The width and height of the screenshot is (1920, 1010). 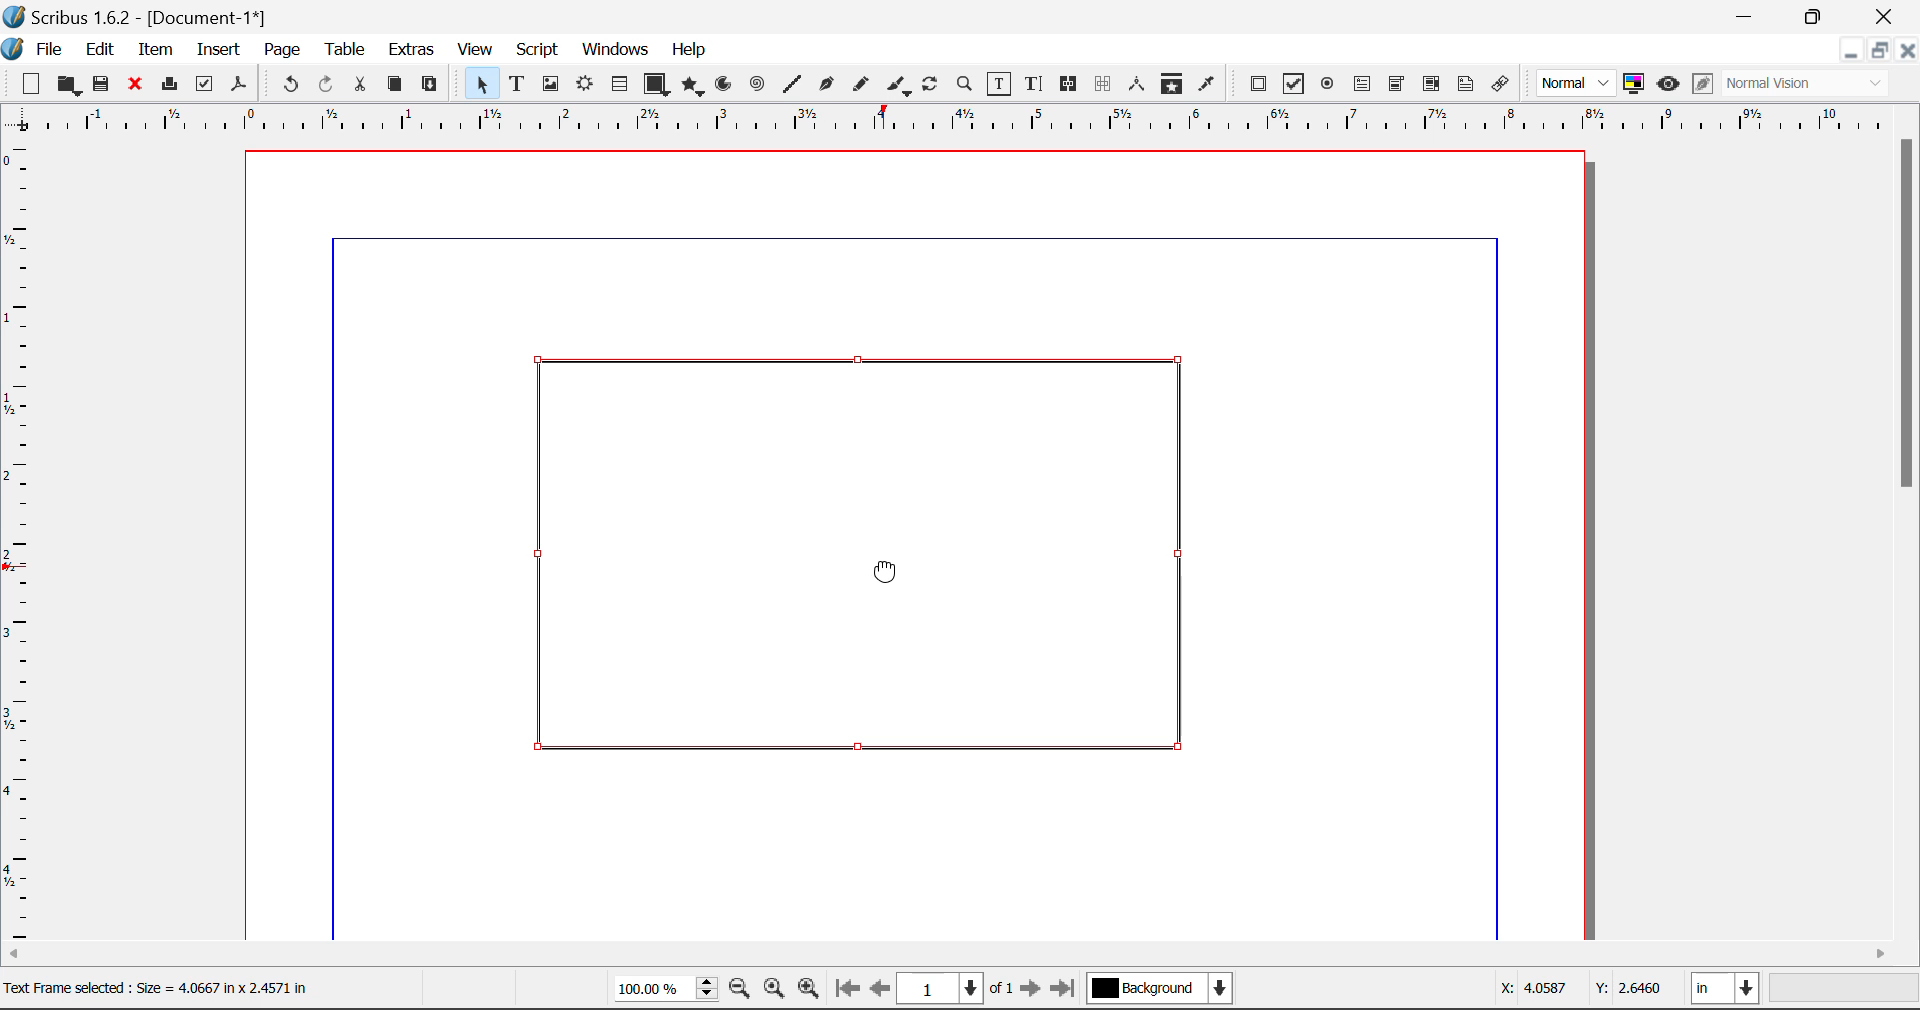 What do you see at coordinates (1327, 85) in the screenshot?
I see `Pdf Radio Button` at bounding box center [1327, 85].